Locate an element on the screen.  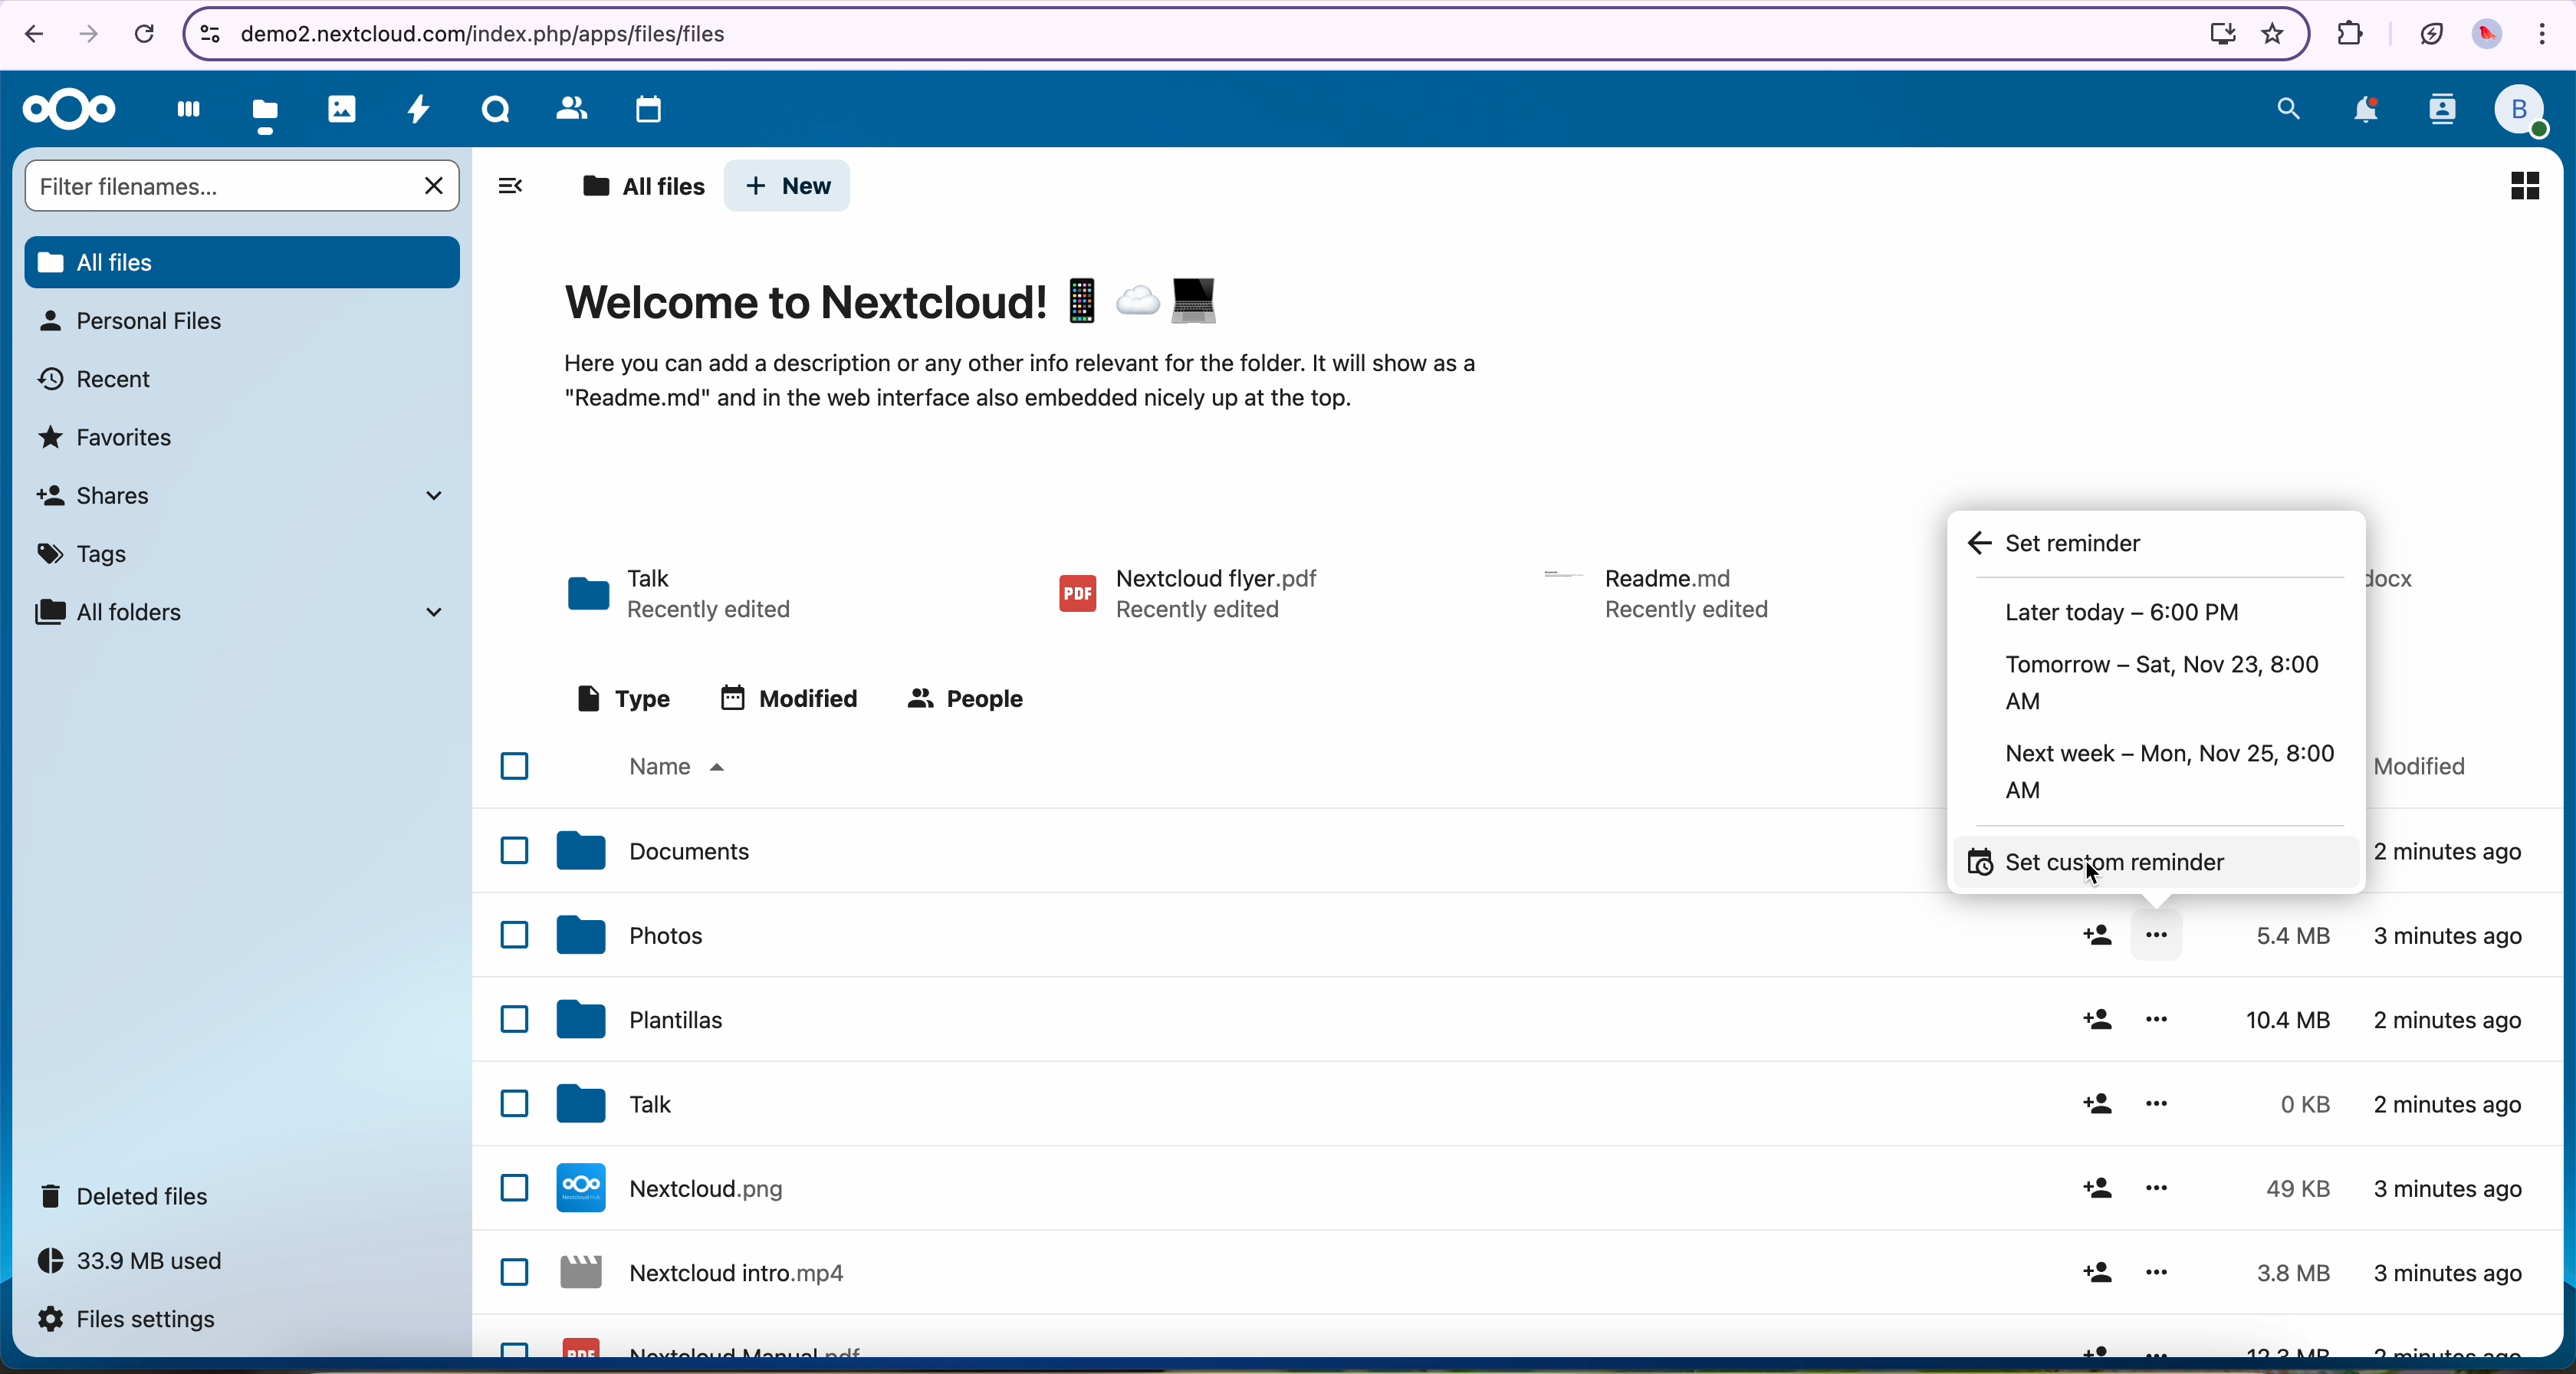
all files is located at coordinates (637, 185).